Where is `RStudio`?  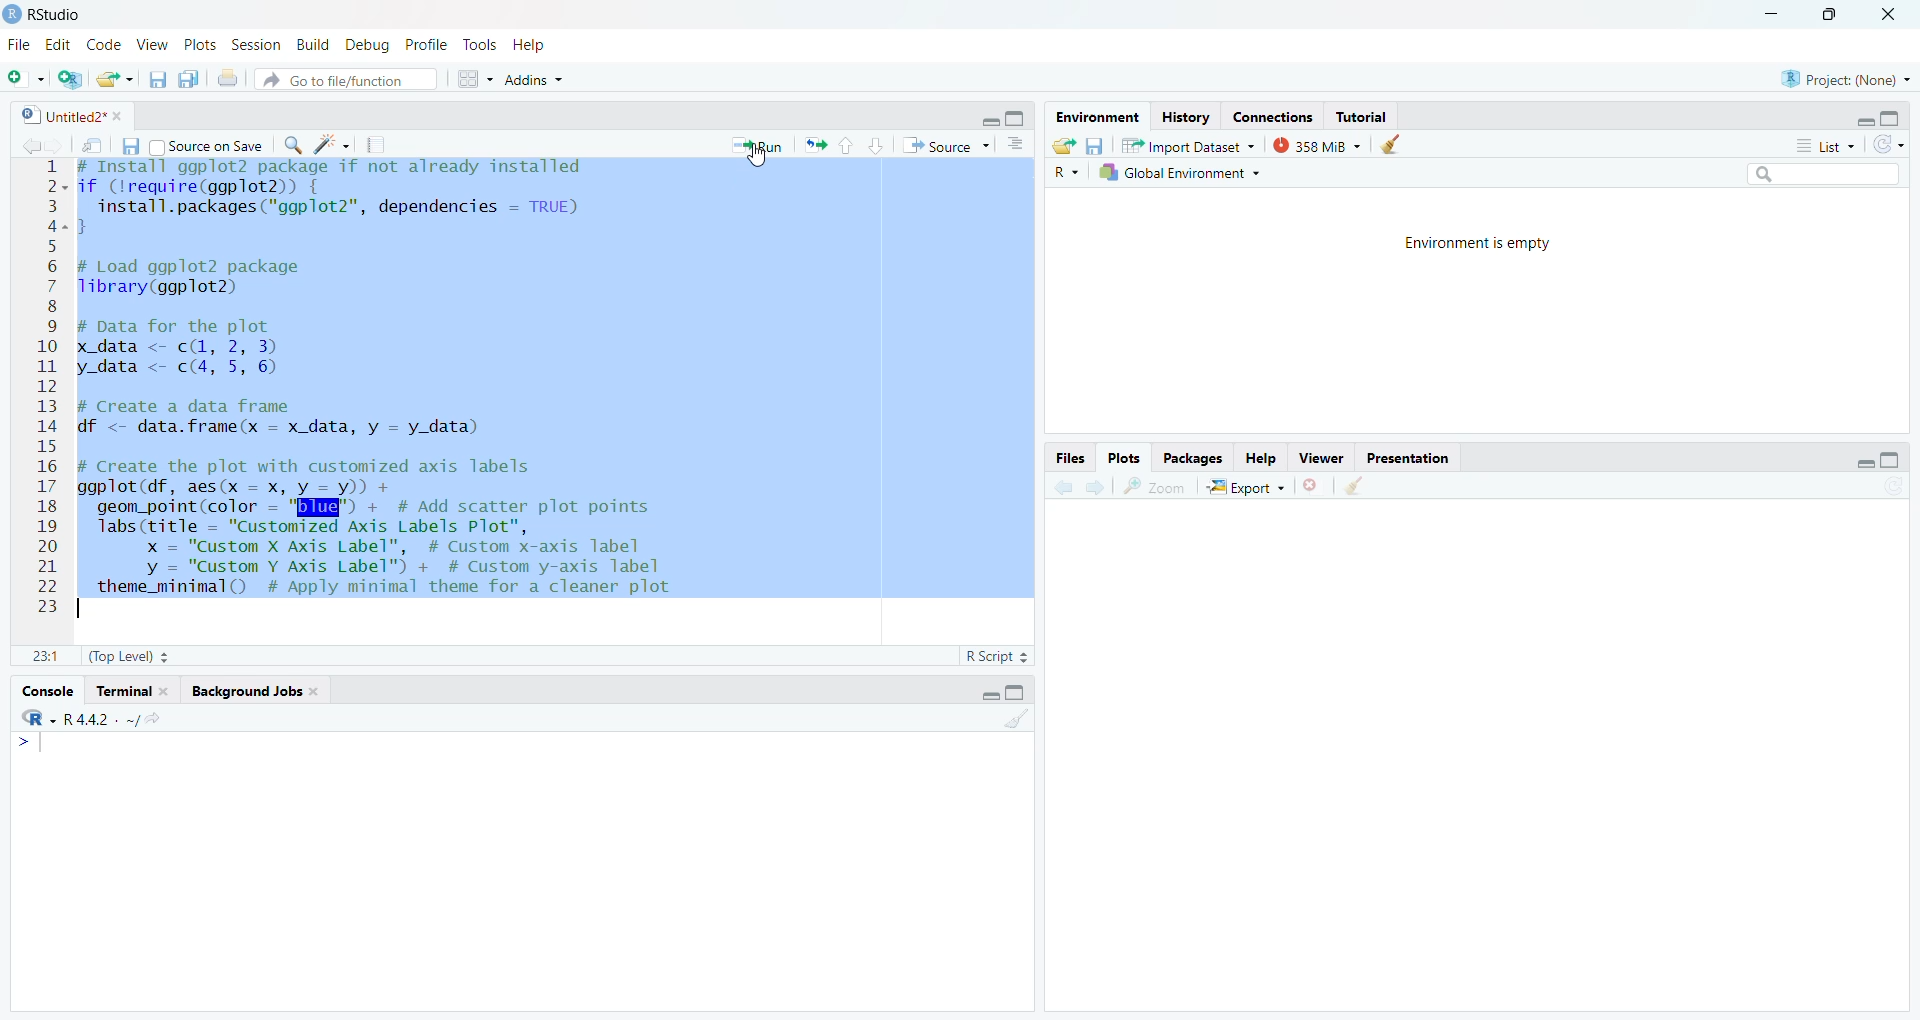
RStudio is located at coordinates (48, 12).